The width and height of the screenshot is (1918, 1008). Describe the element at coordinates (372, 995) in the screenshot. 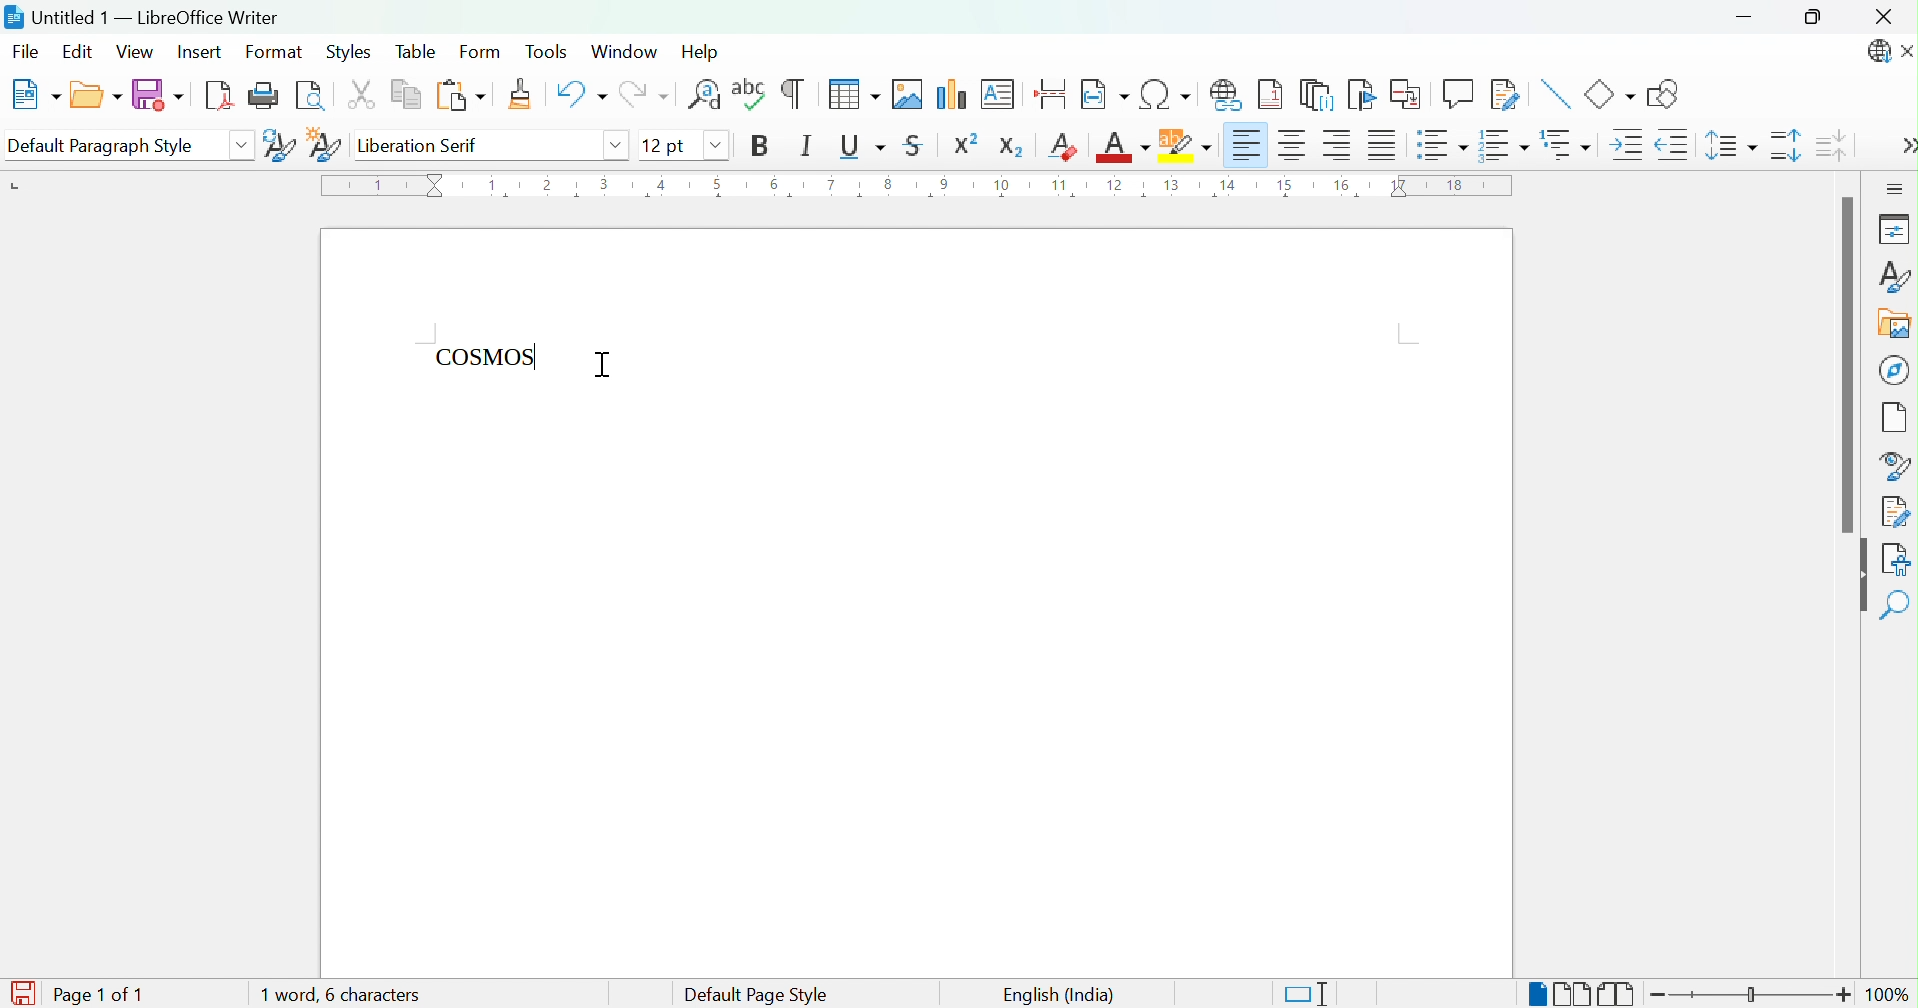

I see `1 word, 6 characters` at that location.